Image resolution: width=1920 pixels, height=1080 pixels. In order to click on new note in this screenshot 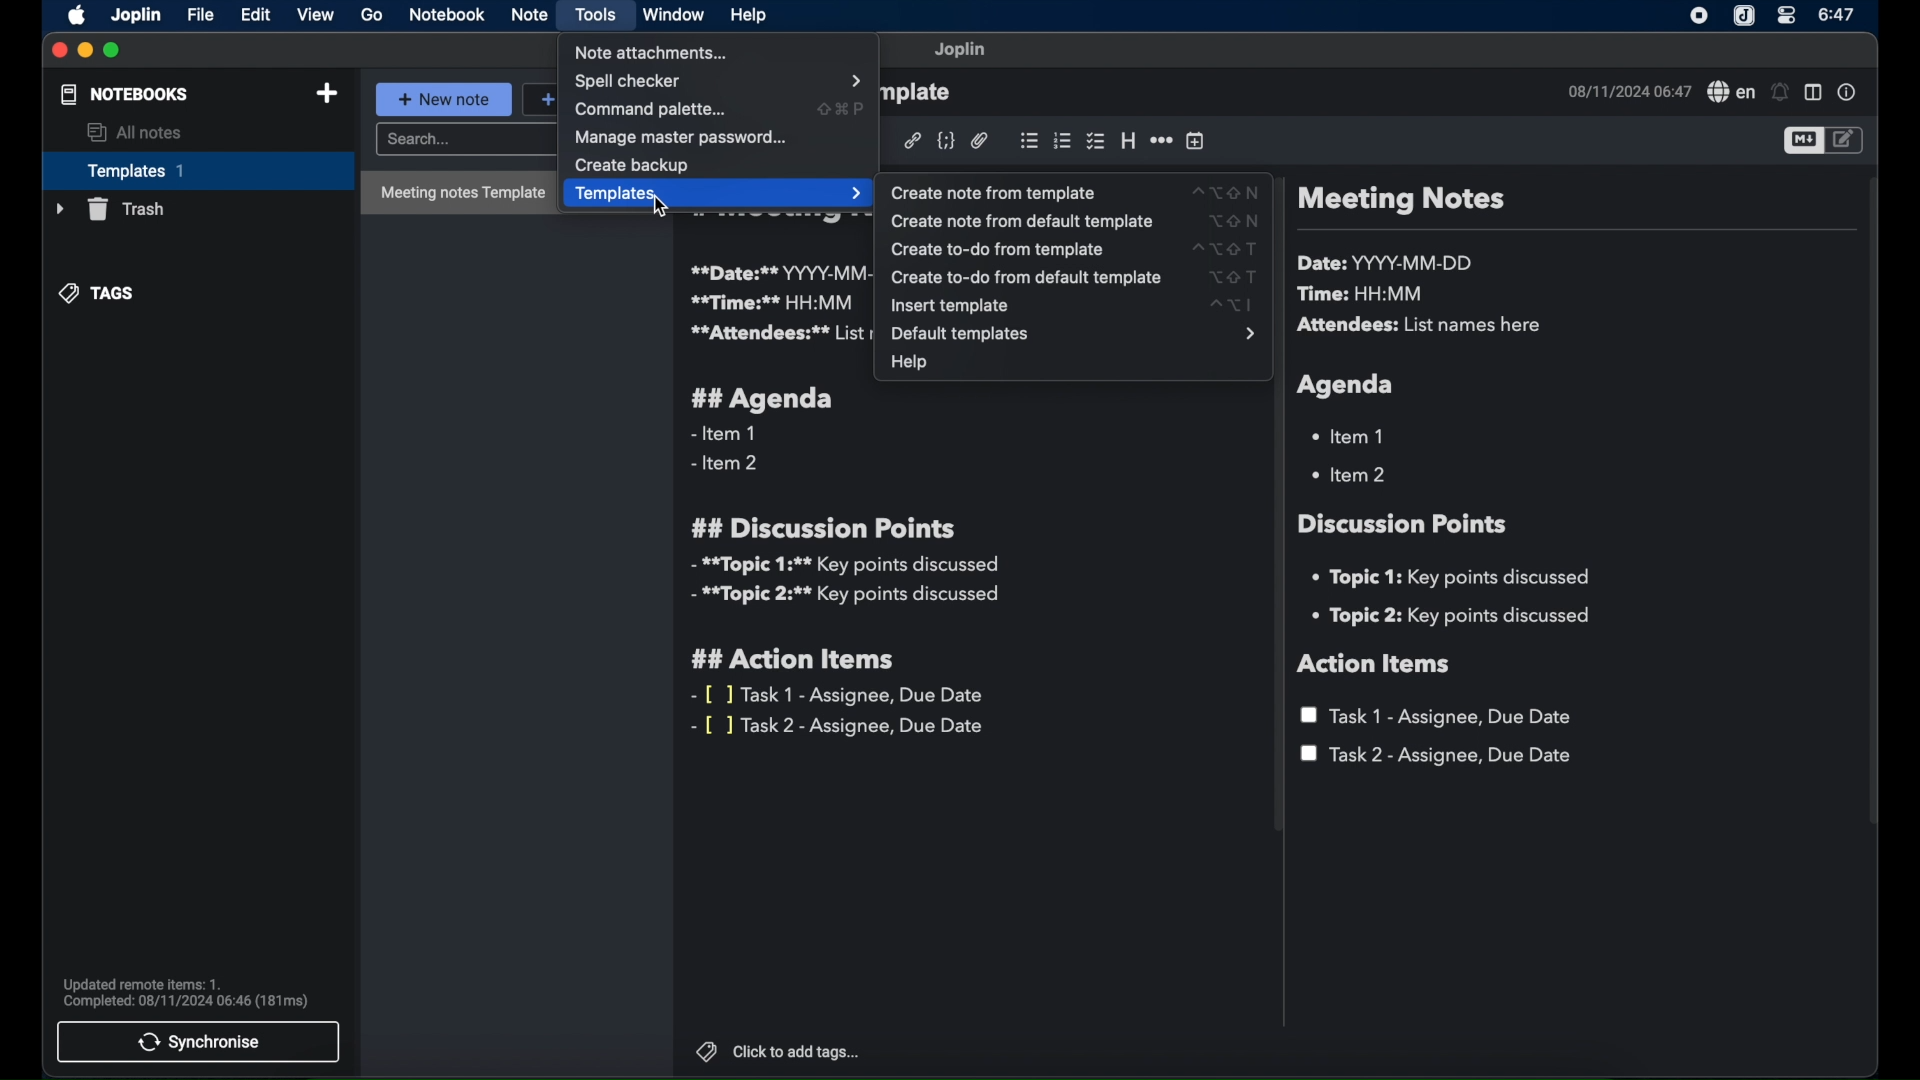, I will do `click(444, 99)`.